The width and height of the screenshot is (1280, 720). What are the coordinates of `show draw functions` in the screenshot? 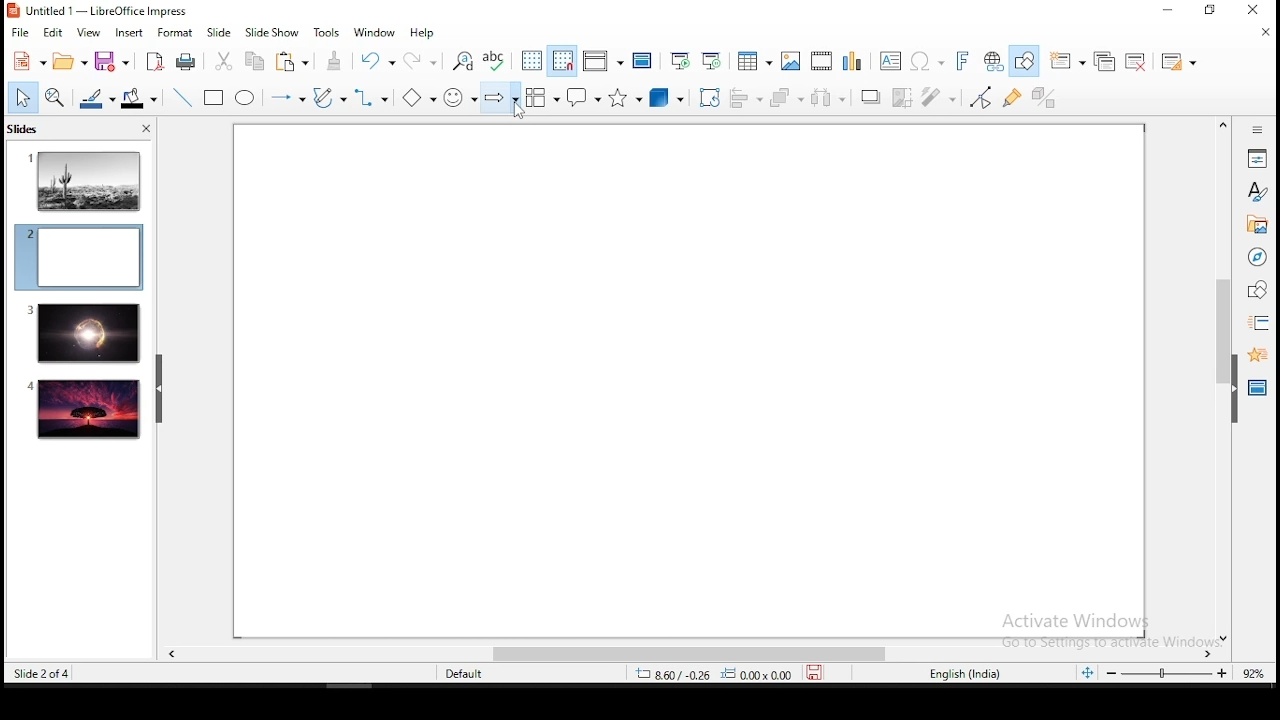 It's located at (1029, 61).